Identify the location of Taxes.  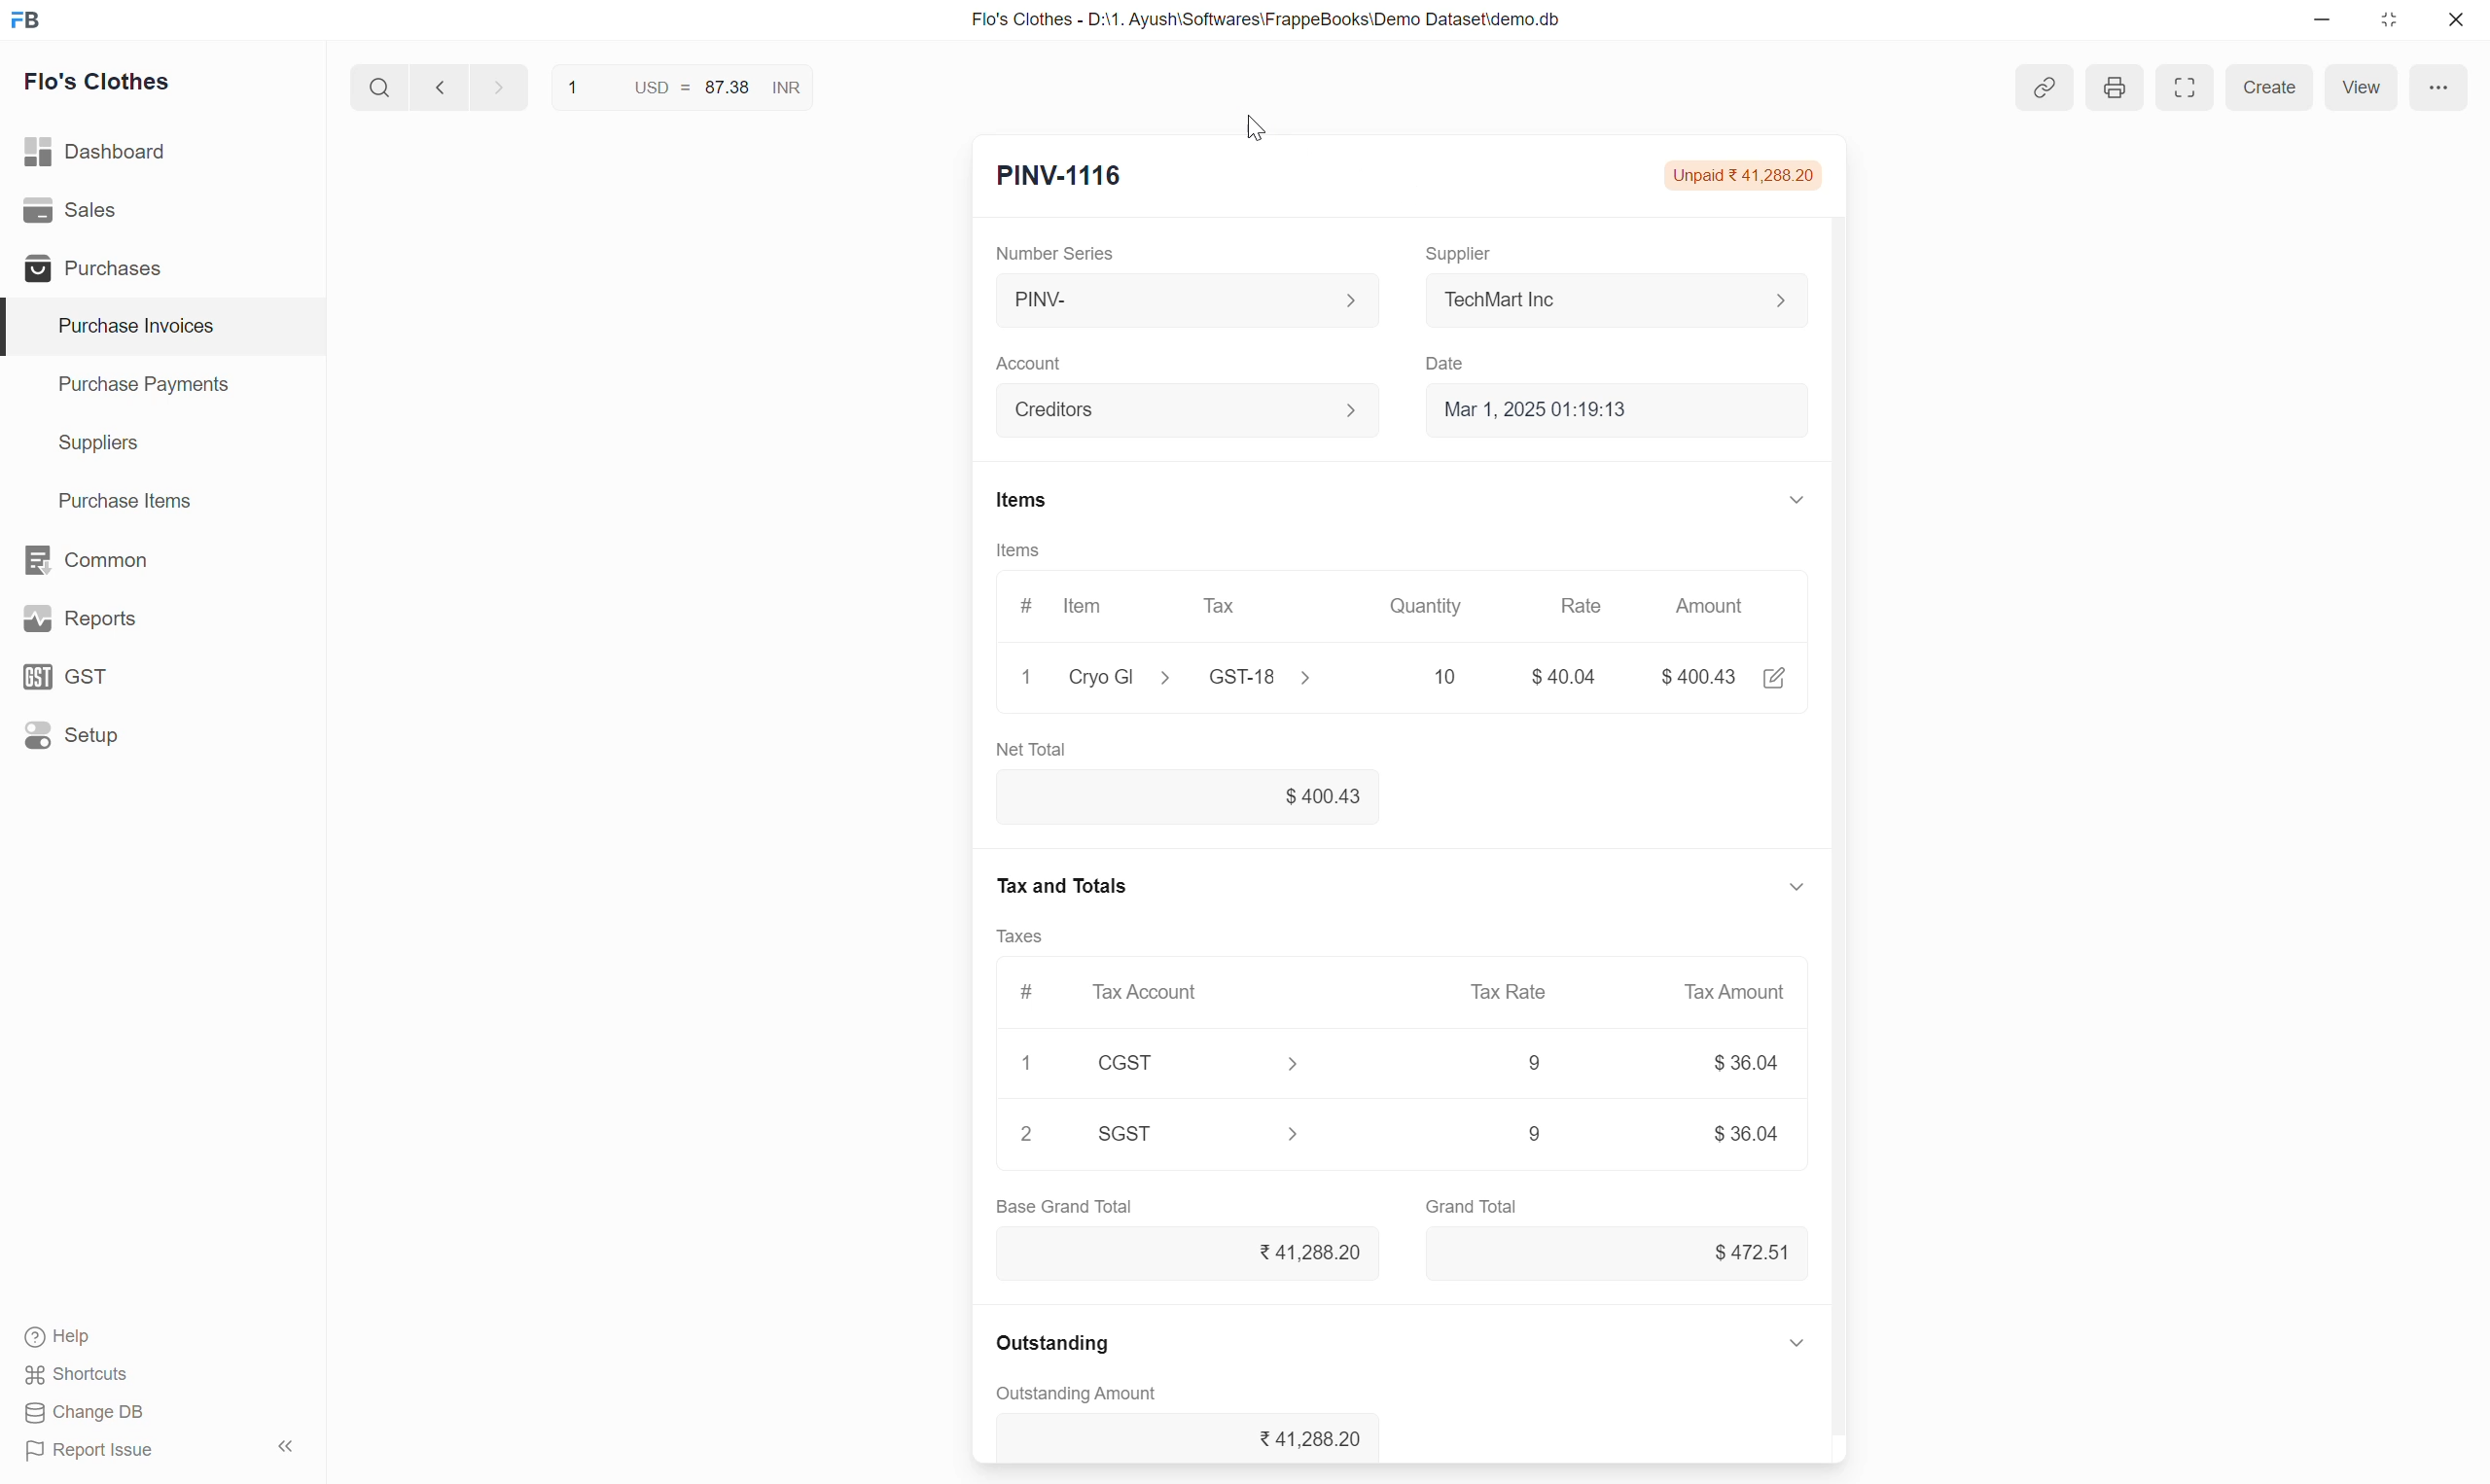
(1031, 942).